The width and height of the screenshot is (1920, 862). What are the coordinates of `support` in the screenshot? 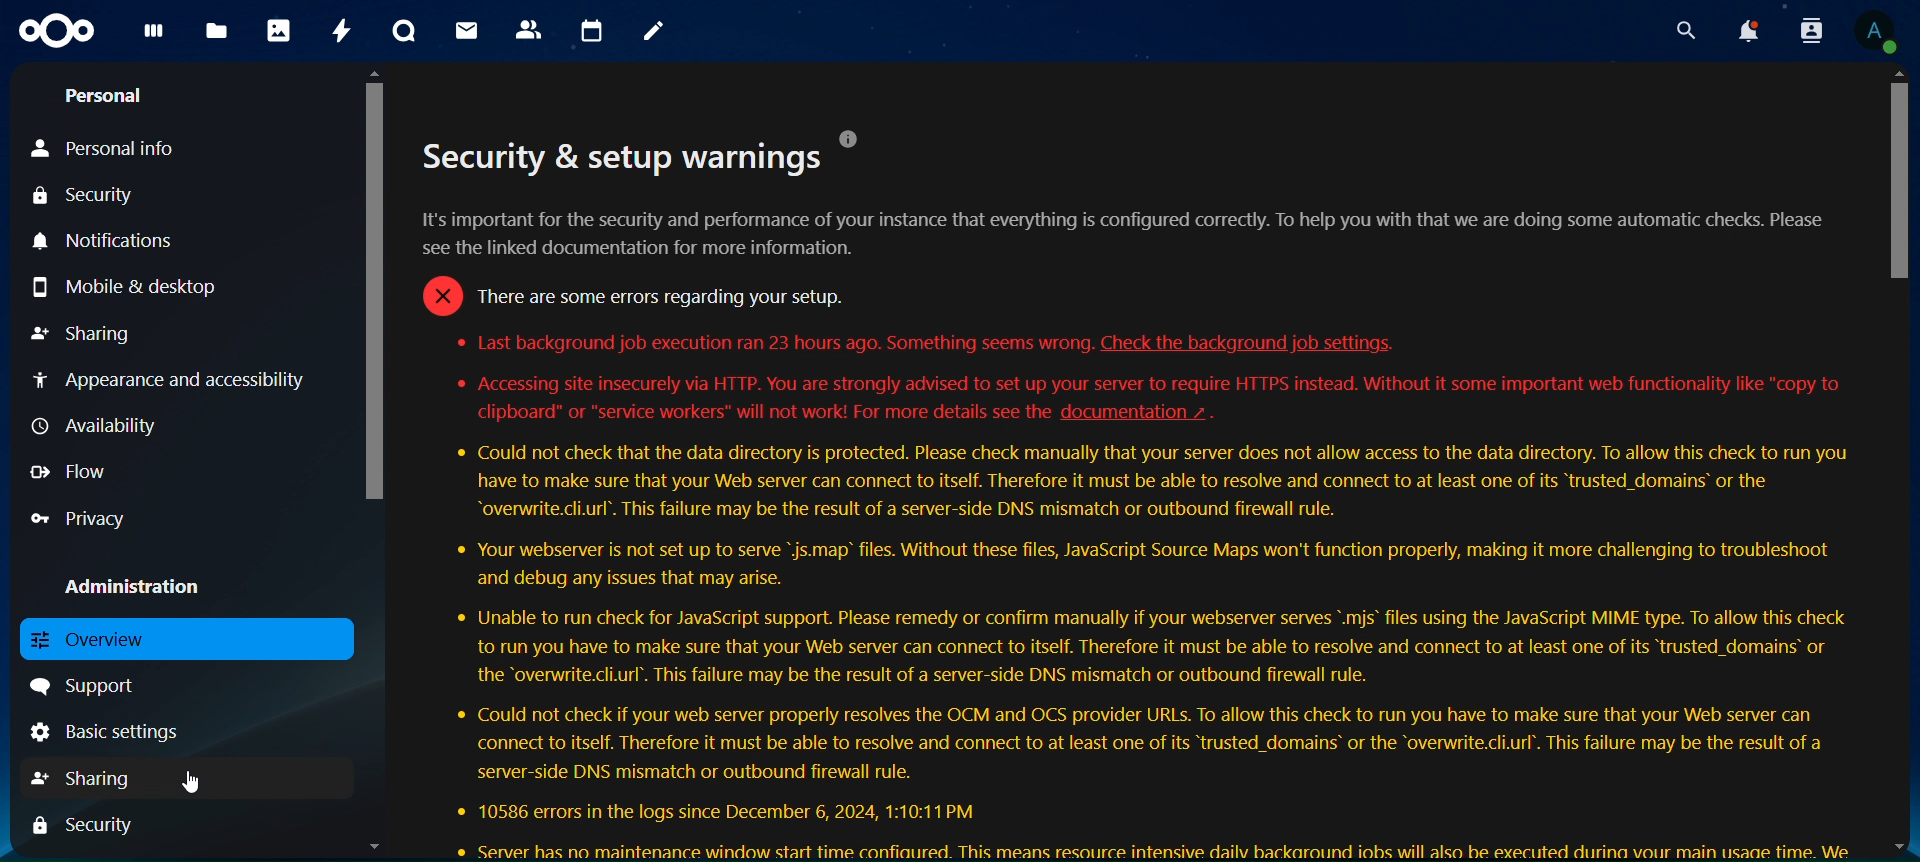 It's located at (91, 687).